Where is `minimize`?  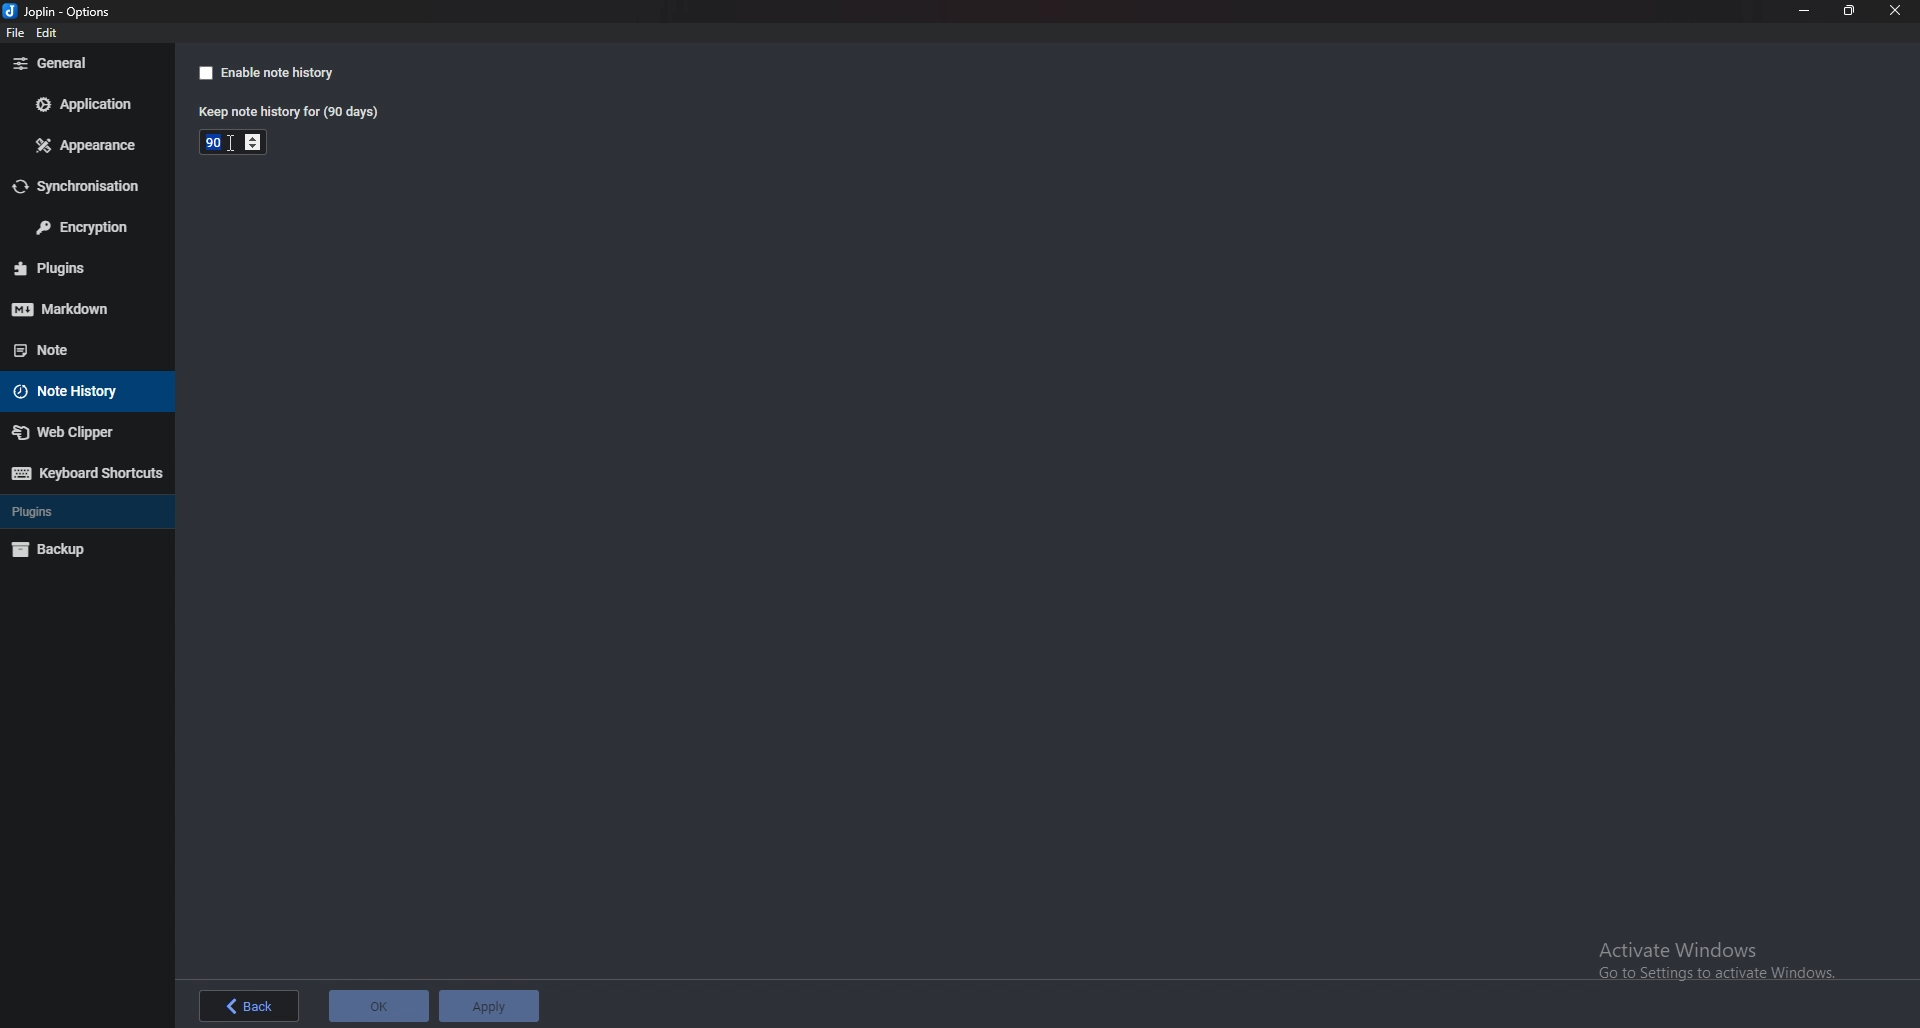
minimize is located at coordinates (1804, 11).